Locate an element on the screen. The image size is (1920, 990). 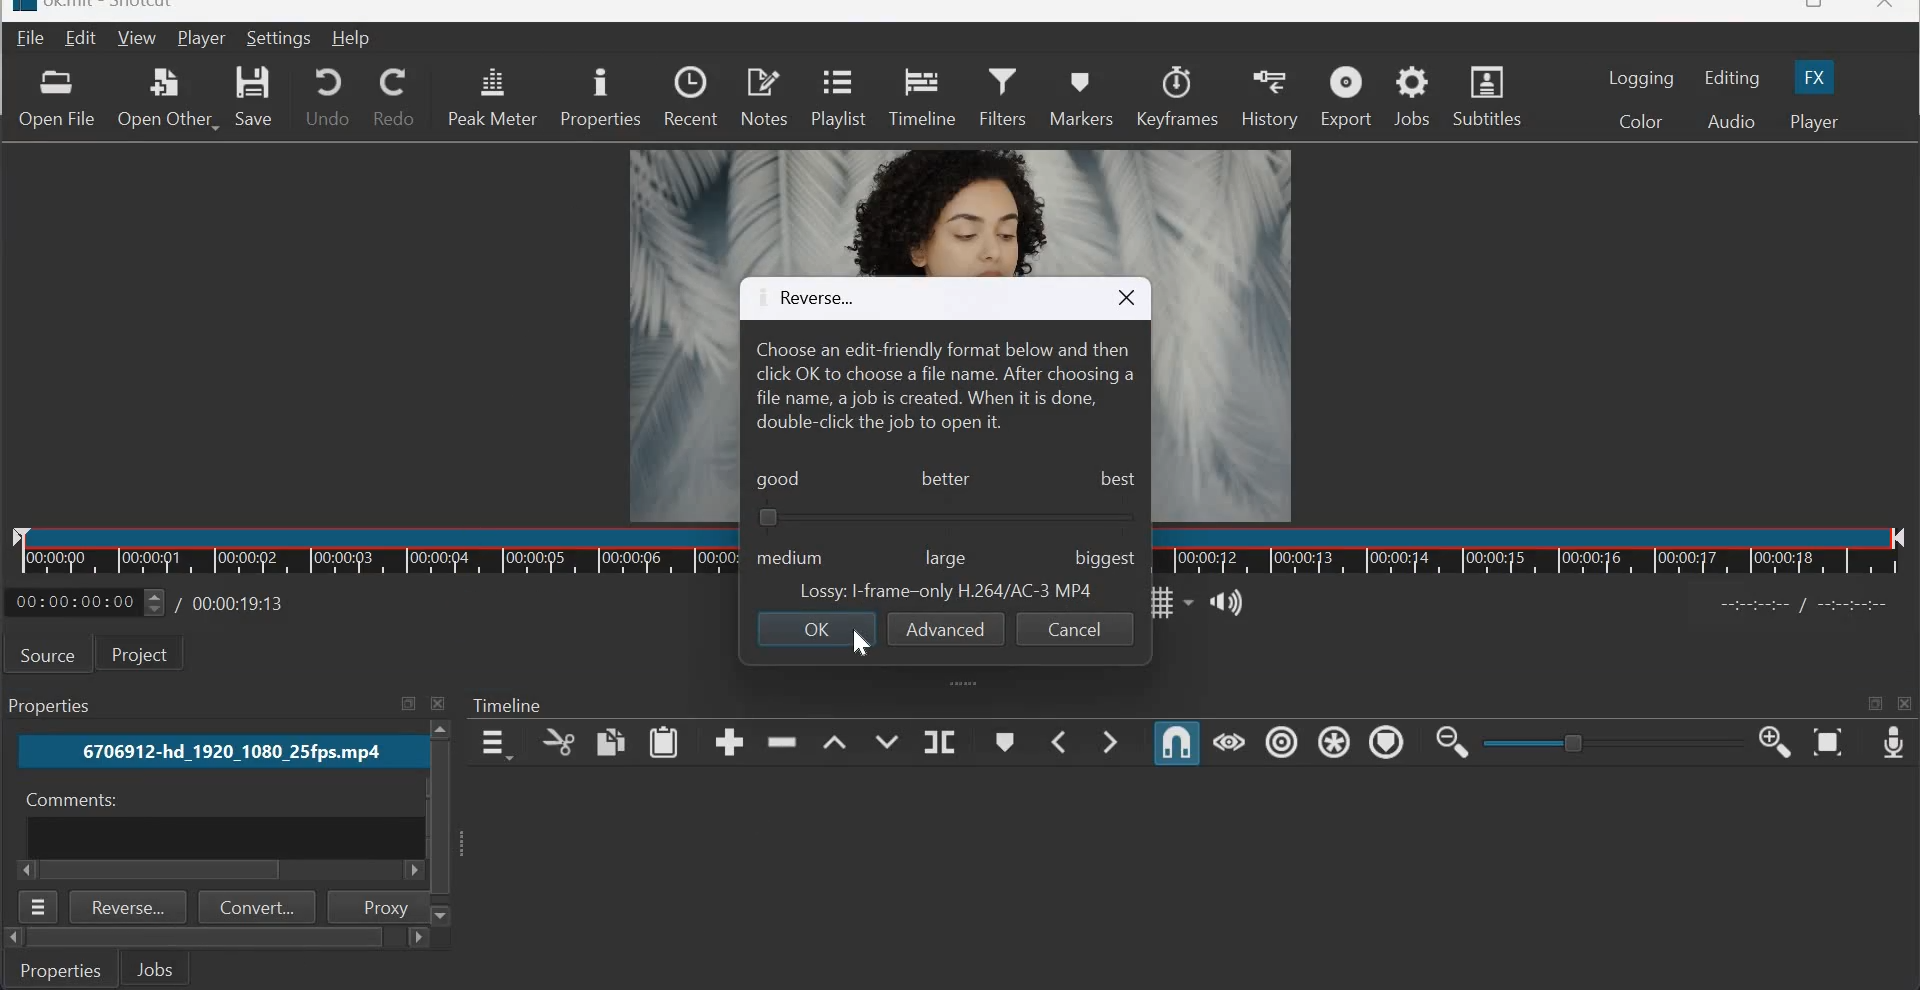
reverse is located at coordinates (129, 907).